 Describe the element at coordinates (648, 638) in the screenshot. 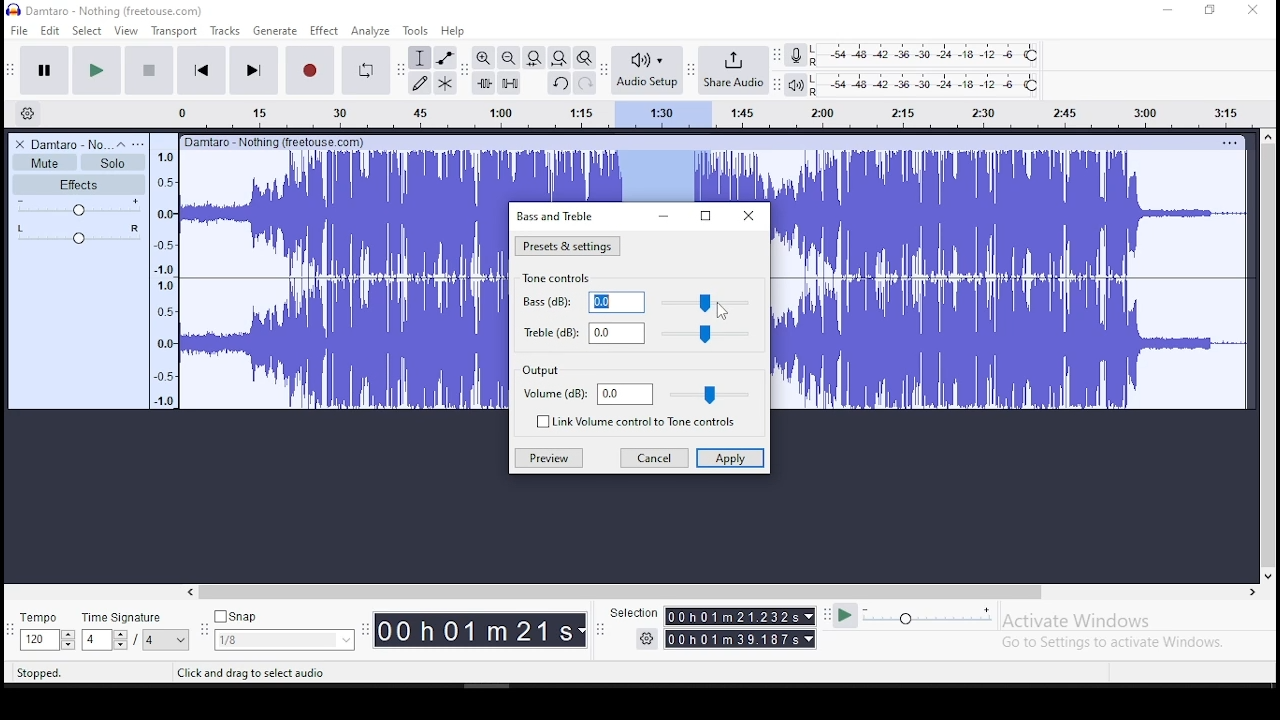

I see `Settings` at that location.